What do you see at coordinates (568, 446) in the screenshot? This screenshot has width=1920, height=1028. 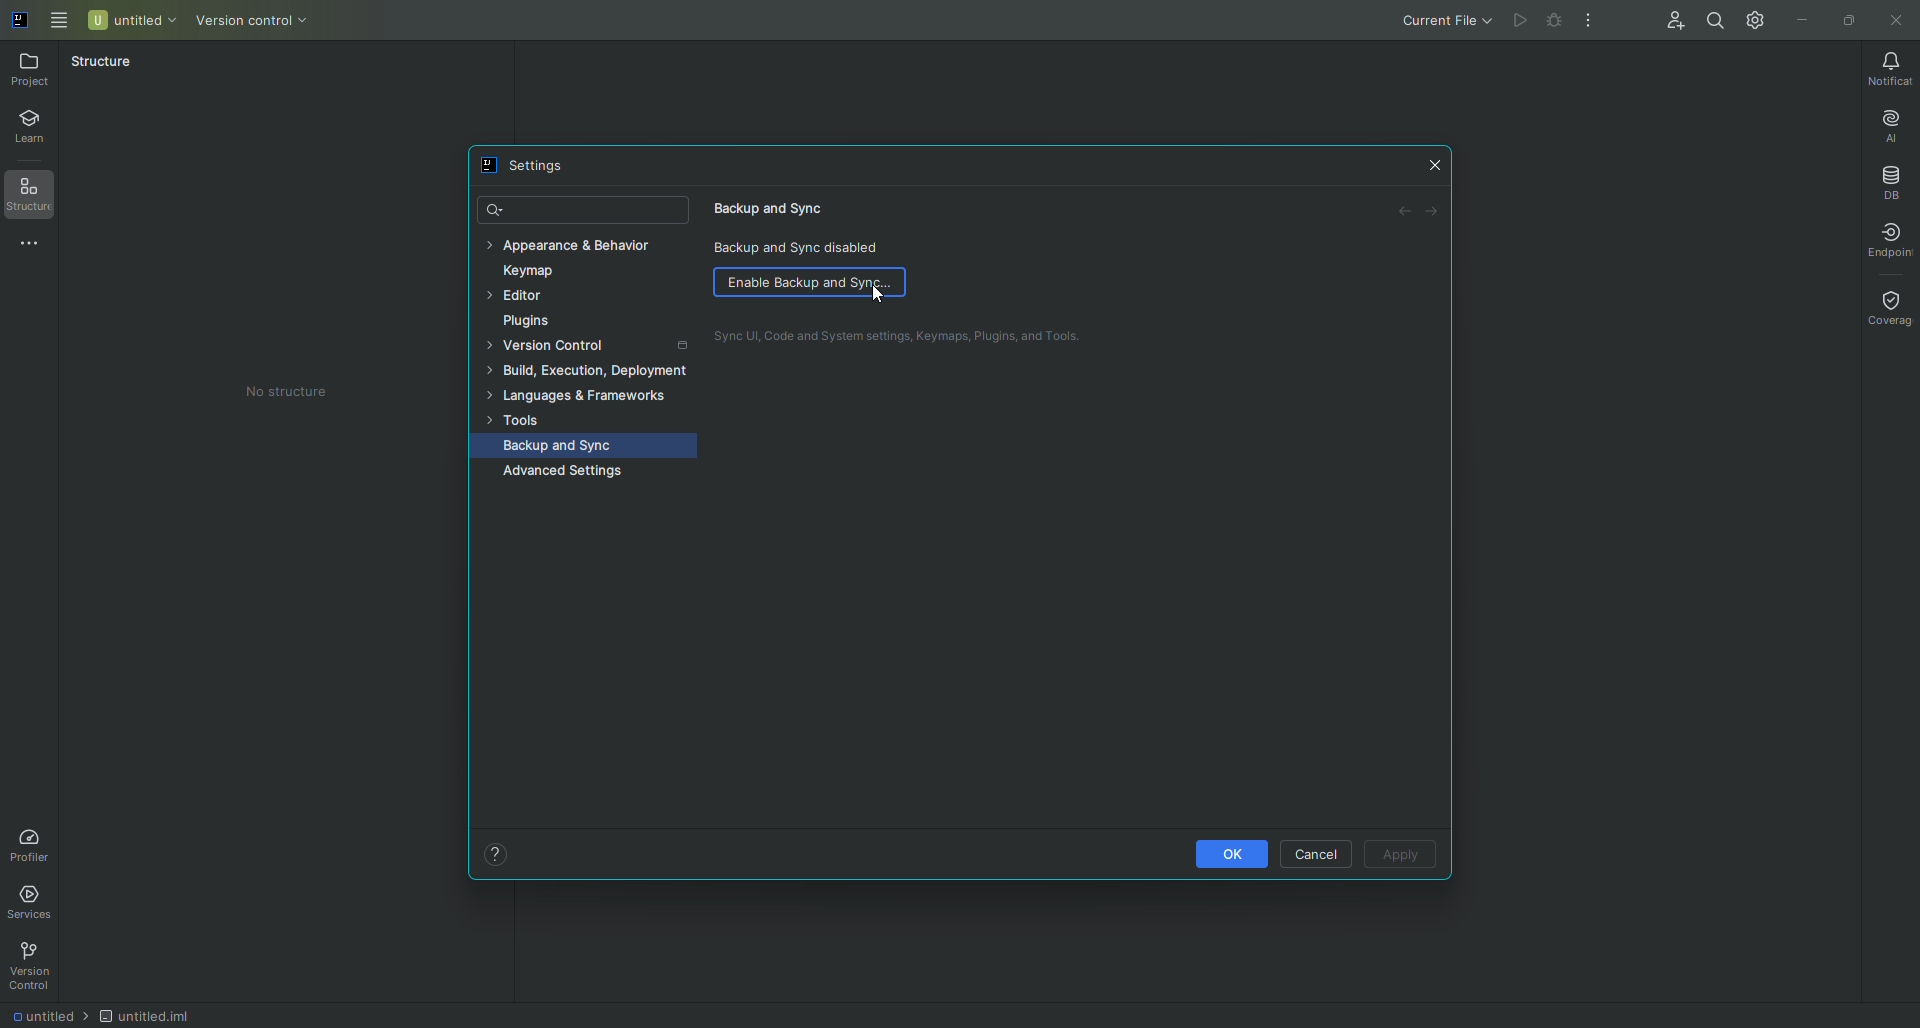 I see `Backup and Sync` at bounding box center [568, 446].